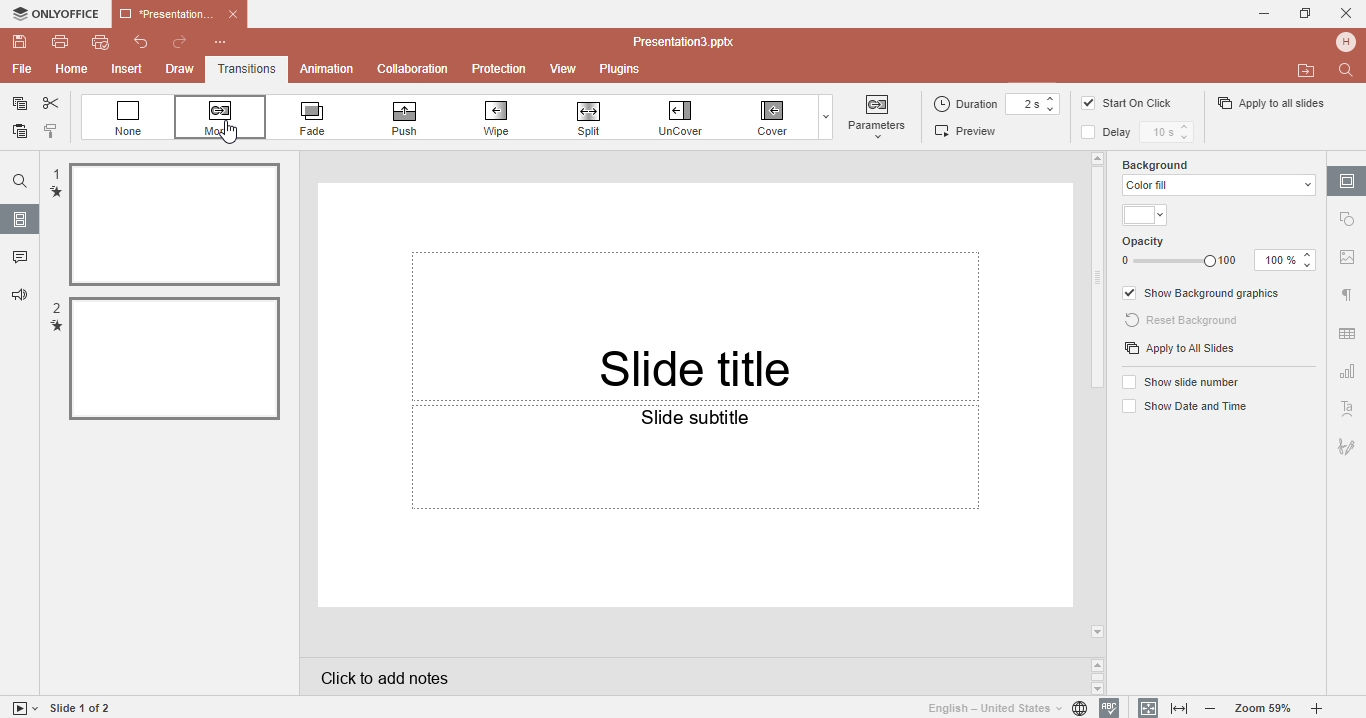  Describe the element at coordinates (1220, 253) in the screenshot. I see `Opacity` at that location.